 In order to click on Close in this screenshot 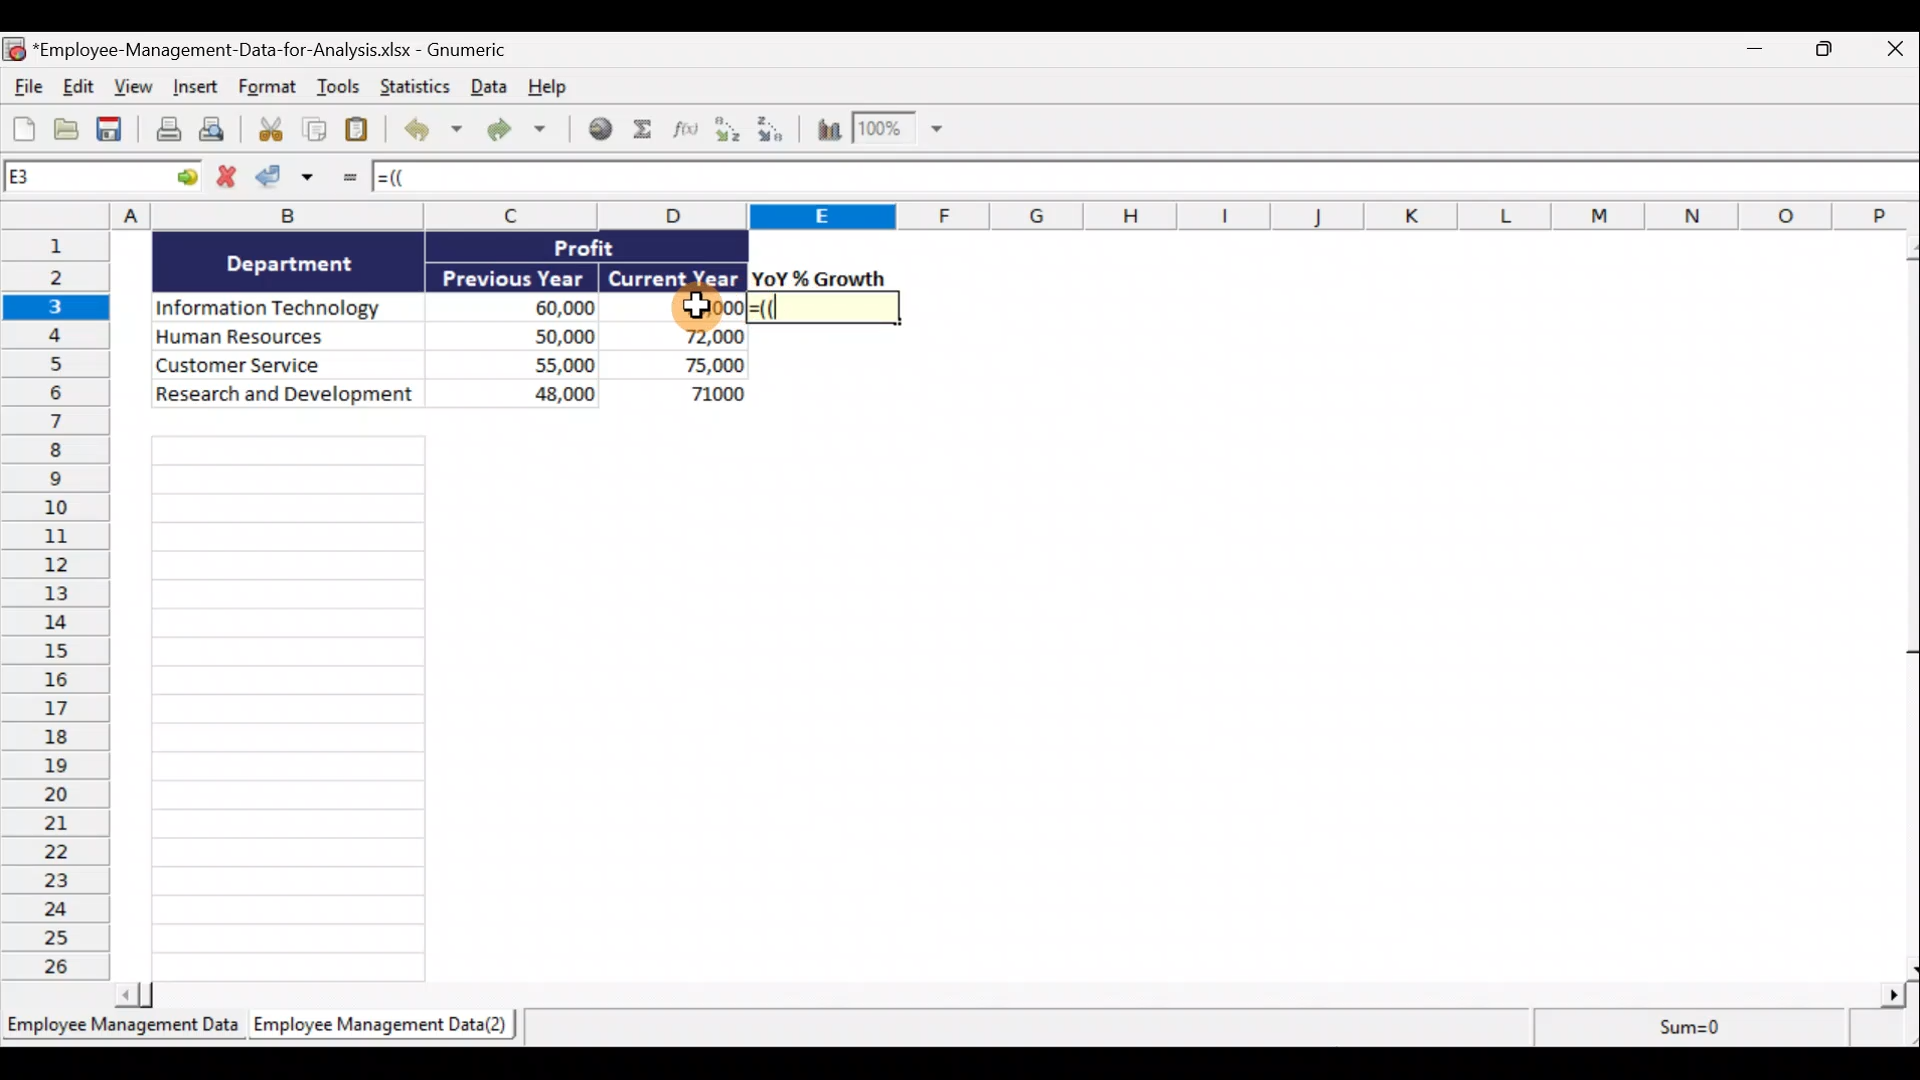, I will do `click(1895, 48)`.